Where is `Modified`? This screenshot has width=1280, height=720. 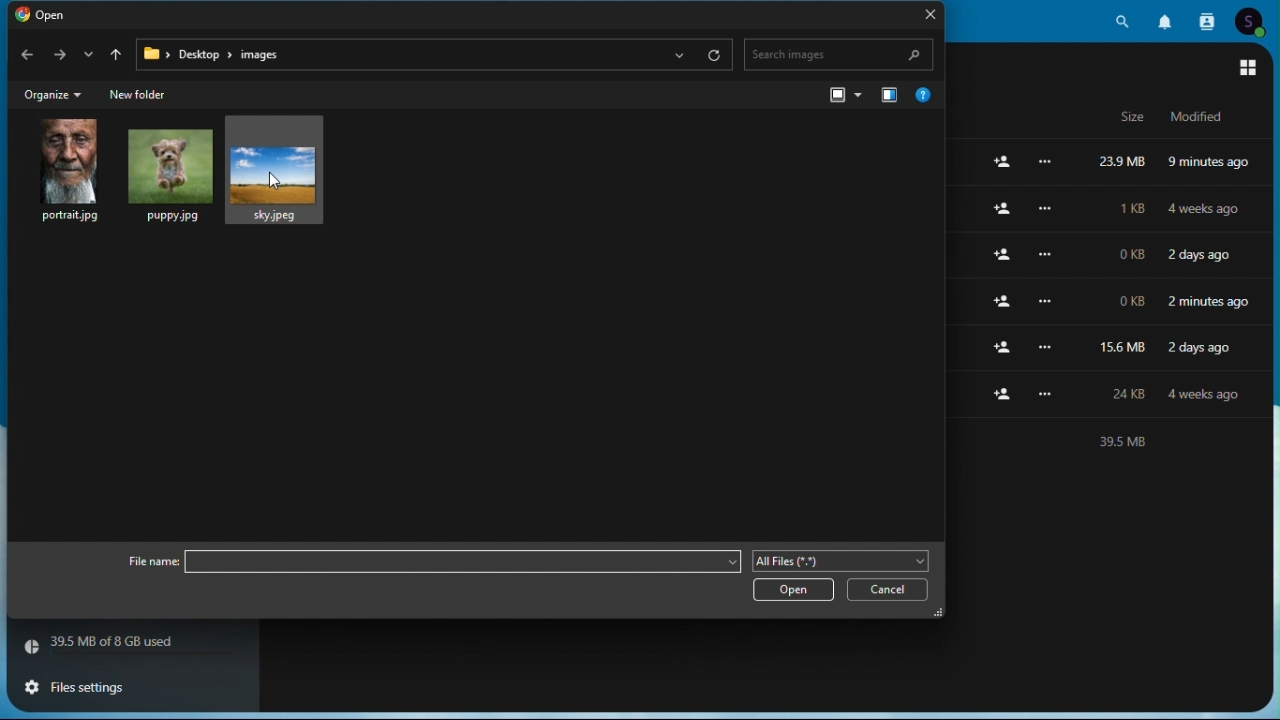 Modified is located at coordinates (1191, 116).